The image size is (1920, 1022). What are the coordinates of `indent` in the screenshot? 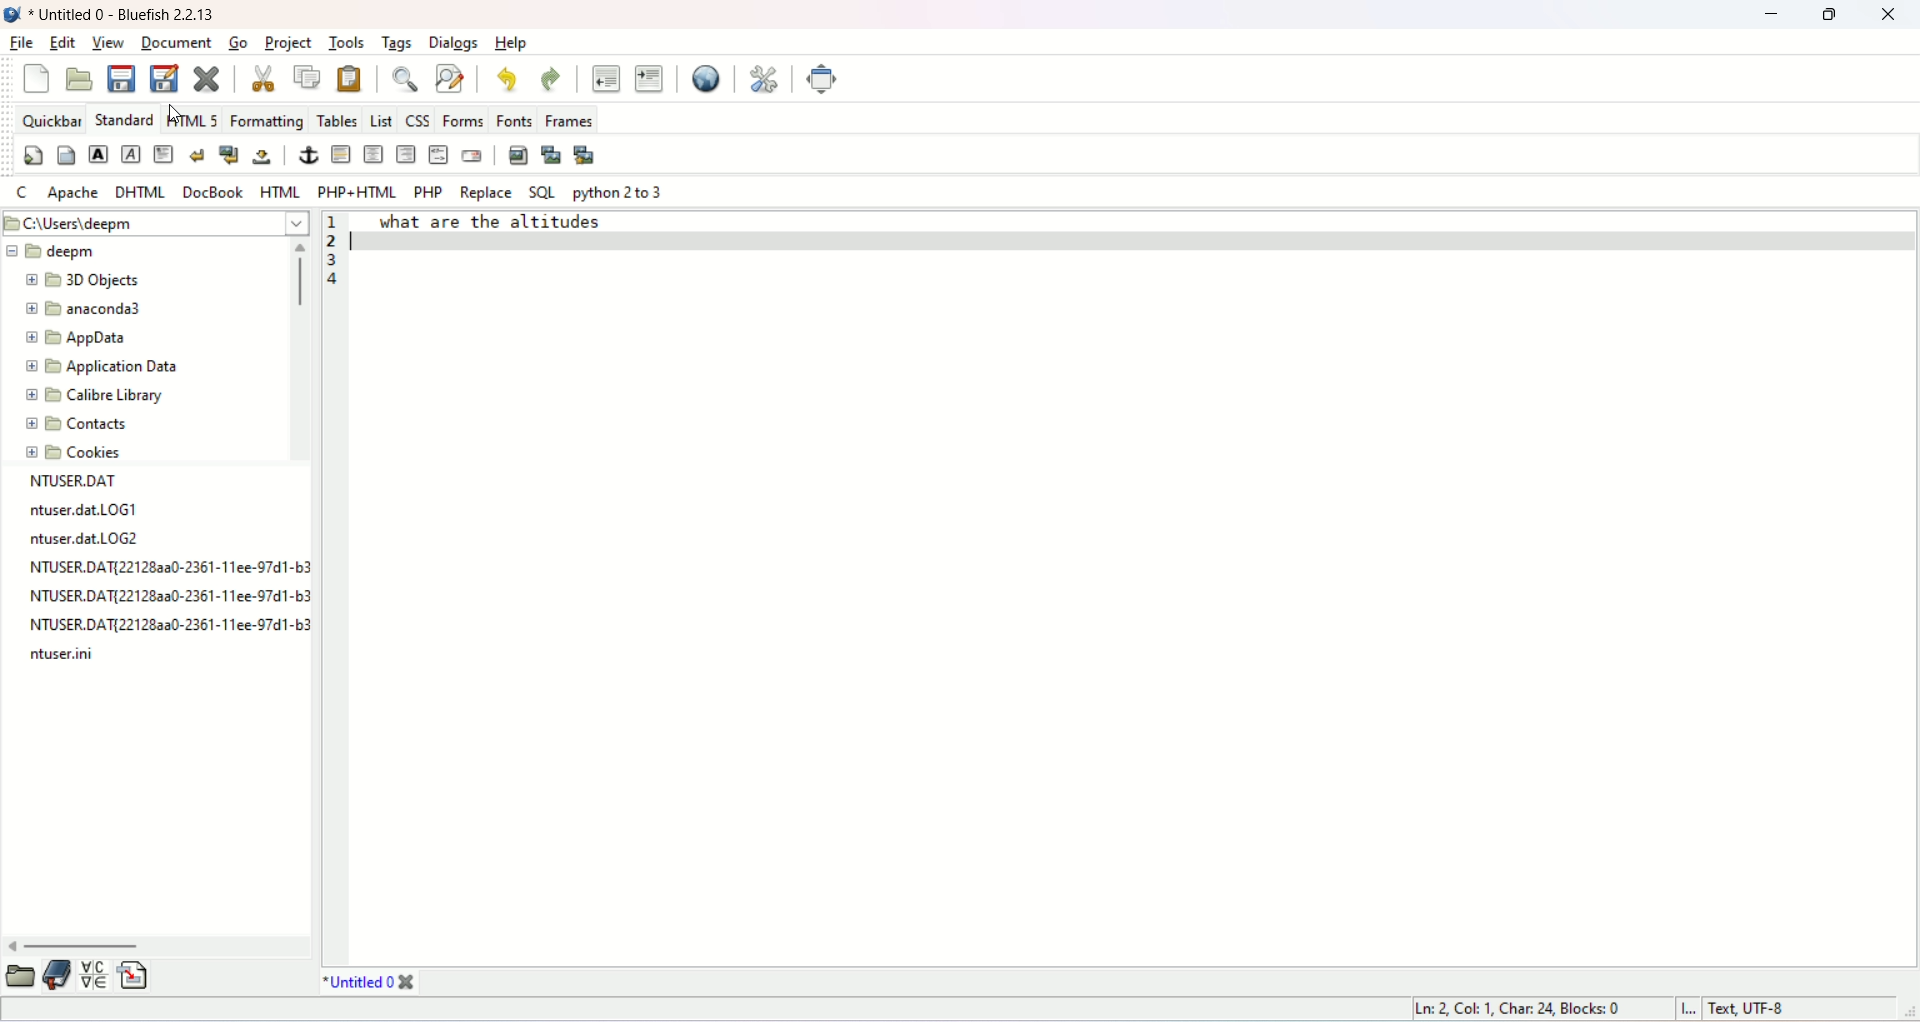 It's located at (648, 78).